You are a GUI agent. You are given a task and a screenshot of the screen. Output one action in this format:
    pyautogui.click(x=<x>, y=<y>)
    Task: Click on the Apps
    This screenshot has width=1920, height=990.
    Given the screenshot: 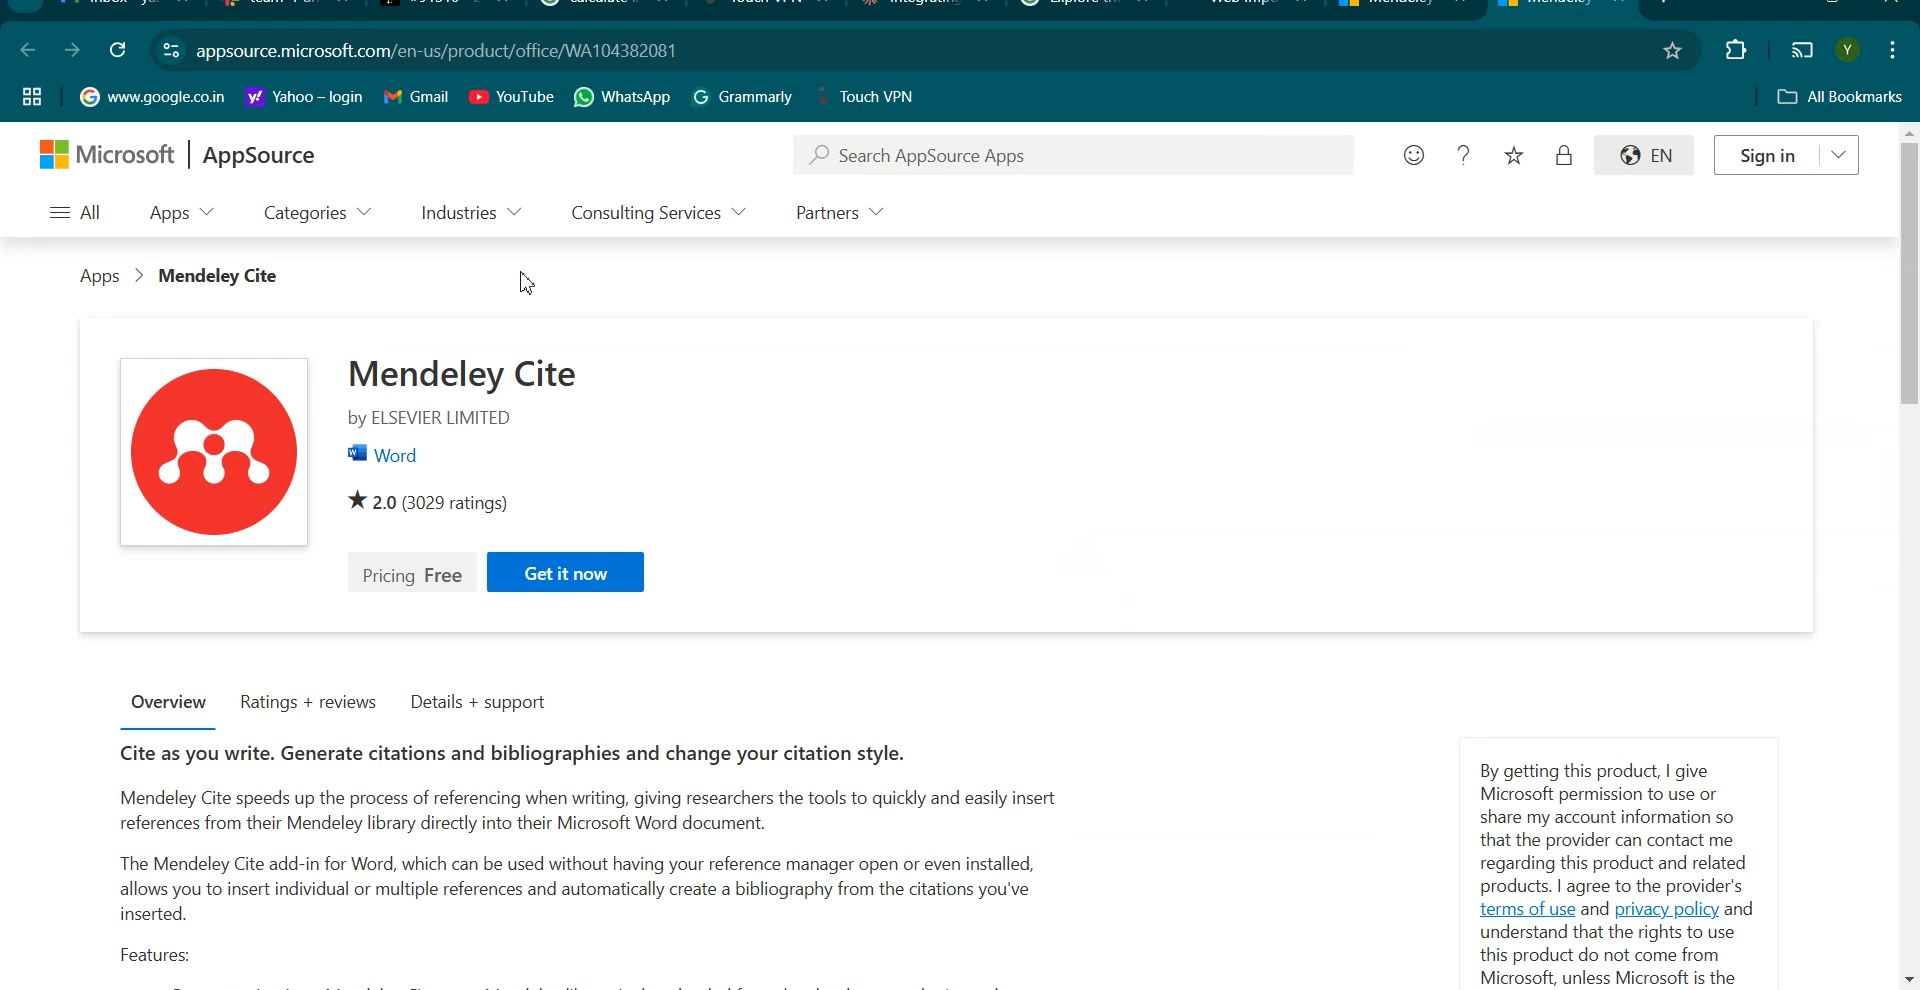 What is the action you would take?
    pyautogui.click(x=178, y=214)
    